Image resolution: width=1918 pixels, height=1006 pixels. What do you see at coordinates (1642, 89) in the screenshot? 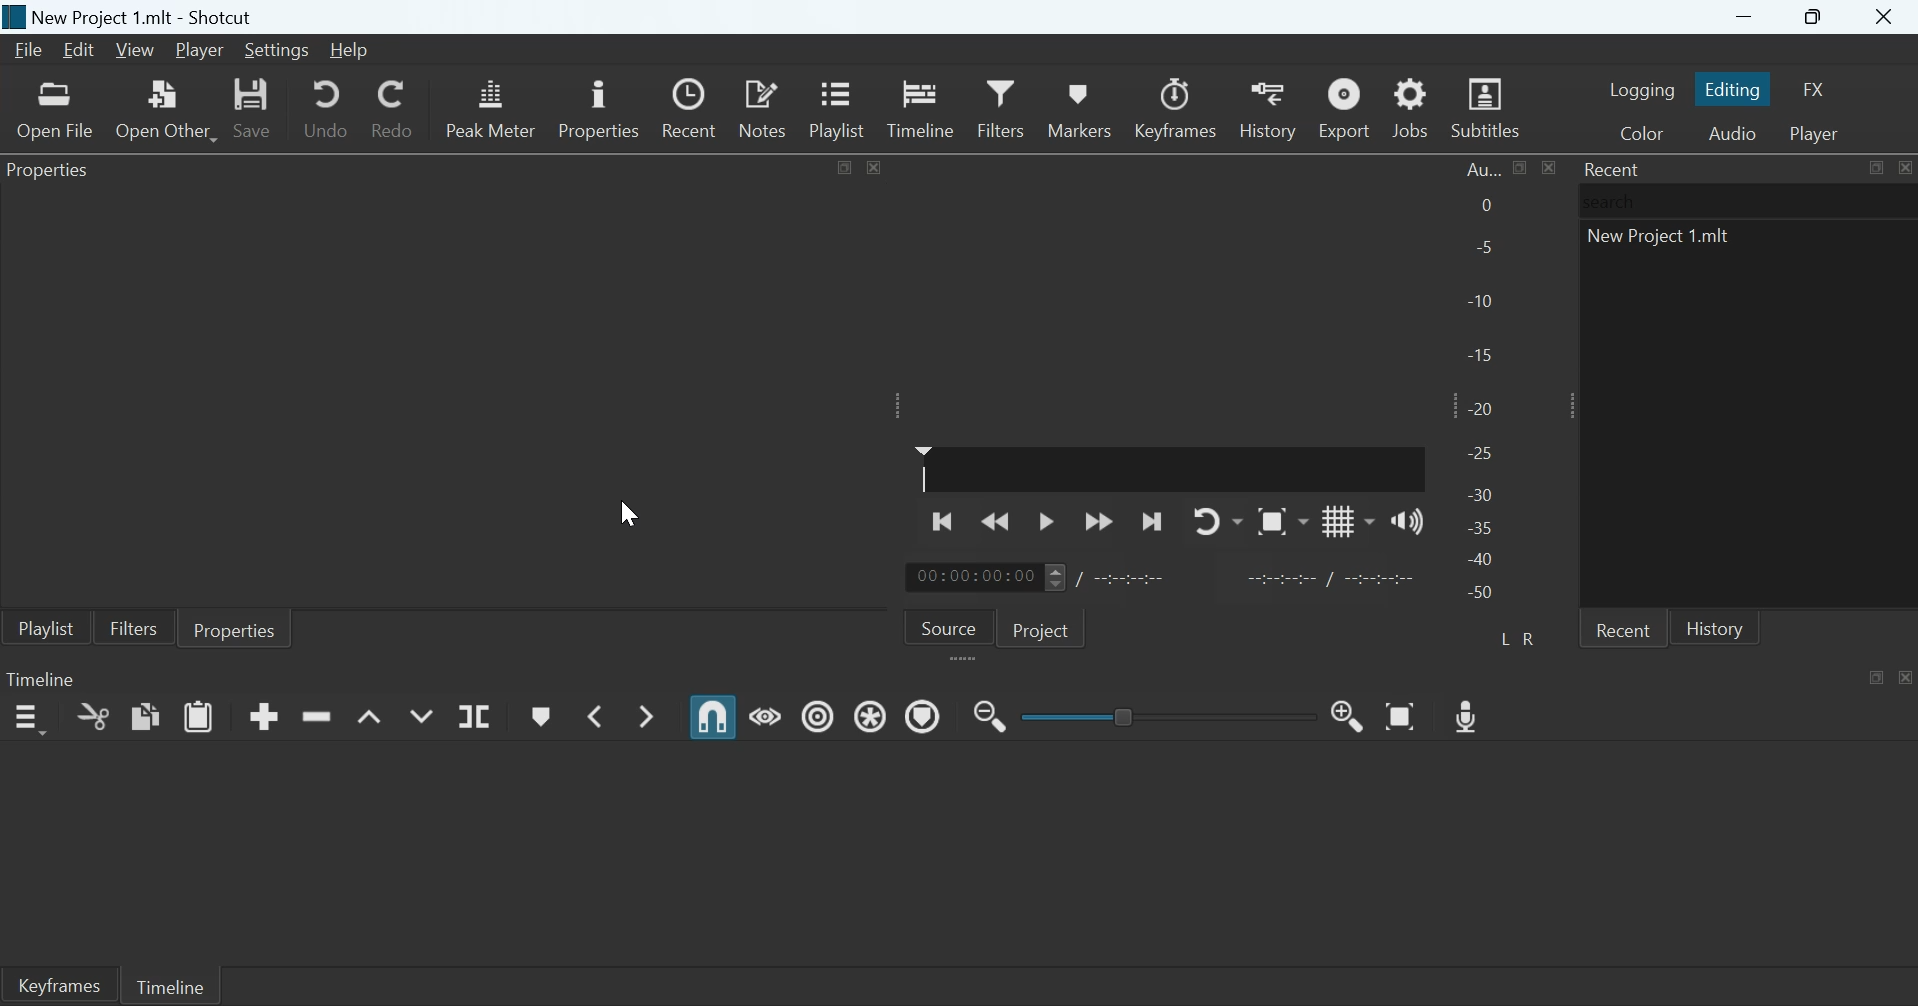
I see `Switch to the Logging layout` at bounding box center [1642, 89].